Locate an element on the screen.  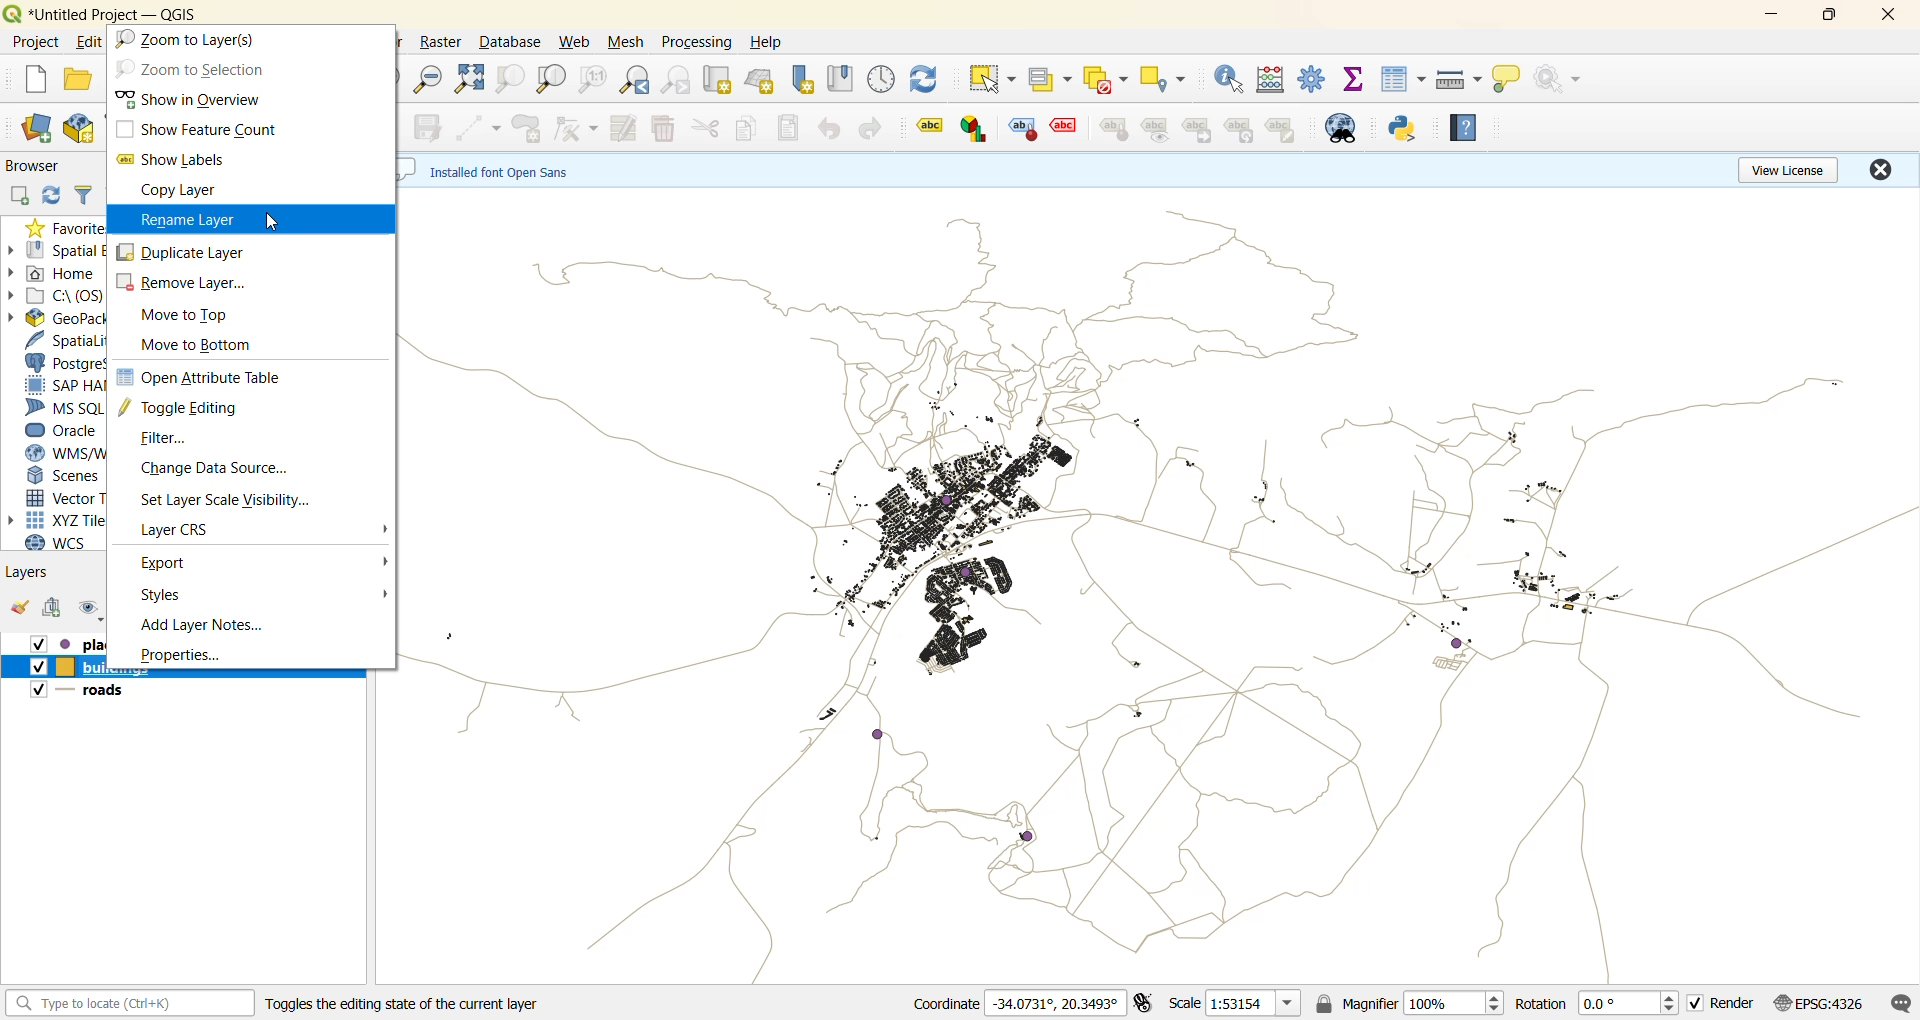
vertex tool is located at coordinates (580, 128).